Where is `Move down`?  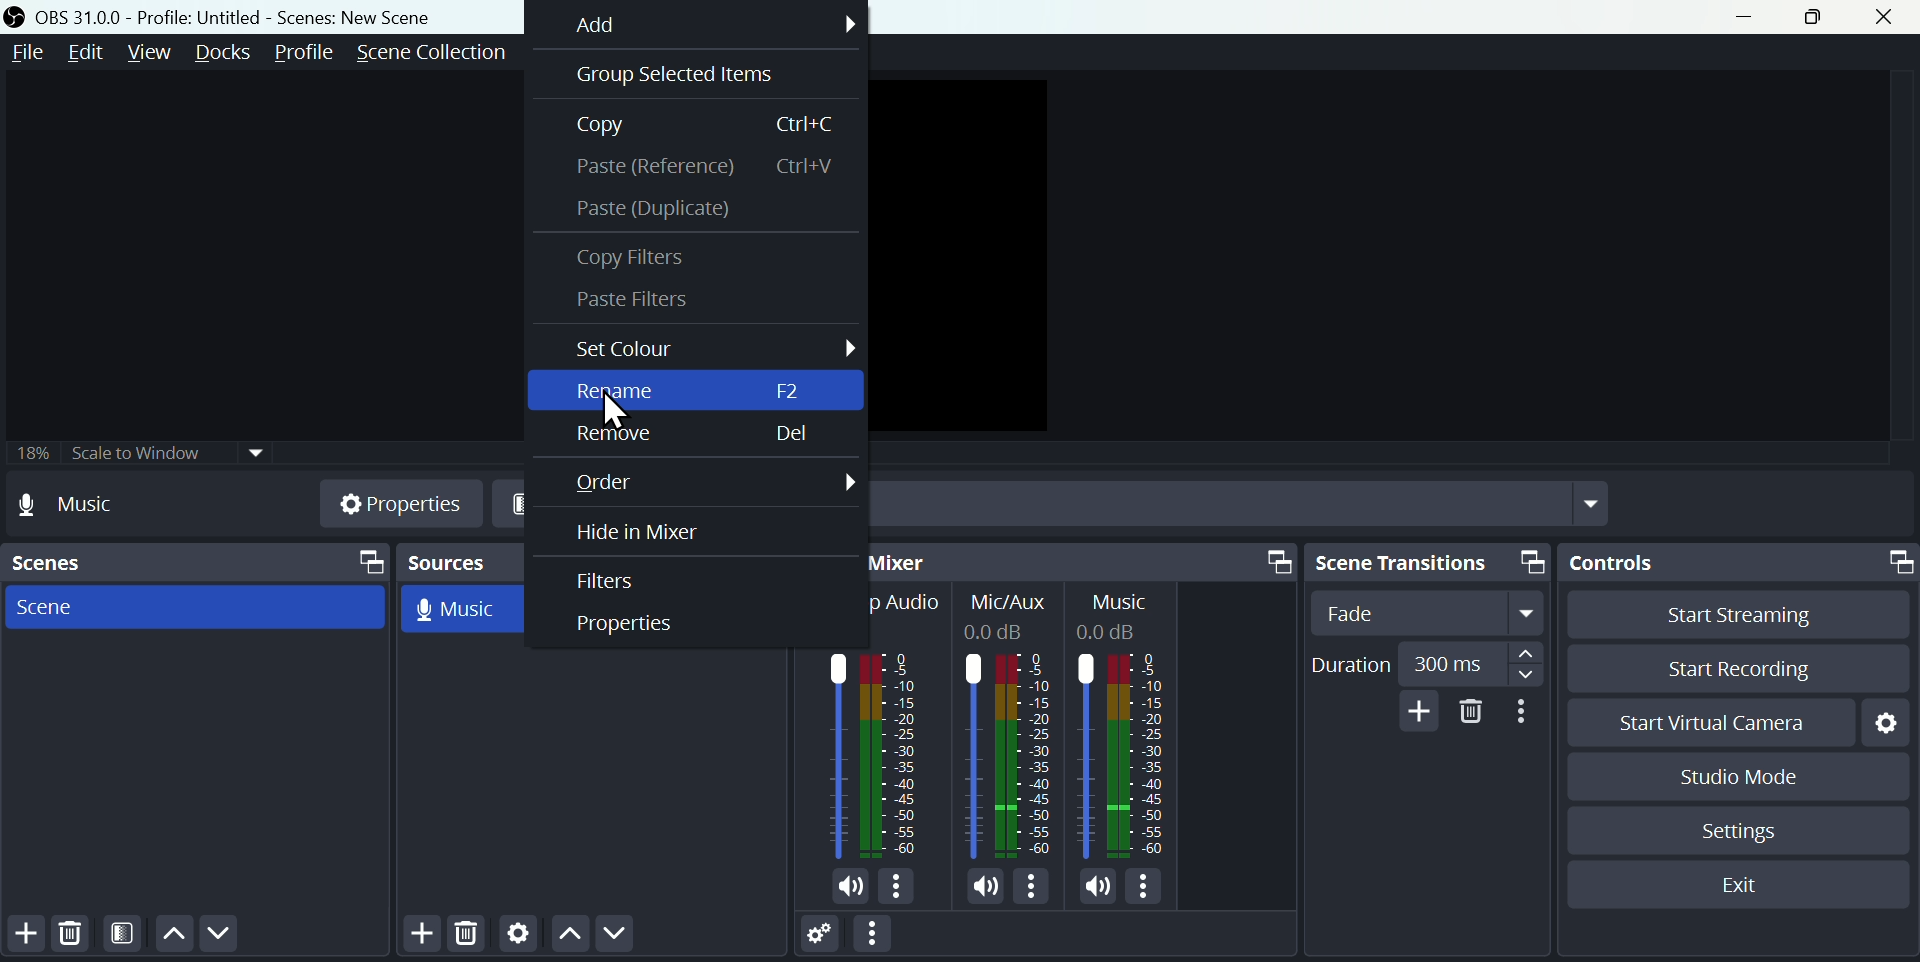
Move down is located at coordinates (222, 935).